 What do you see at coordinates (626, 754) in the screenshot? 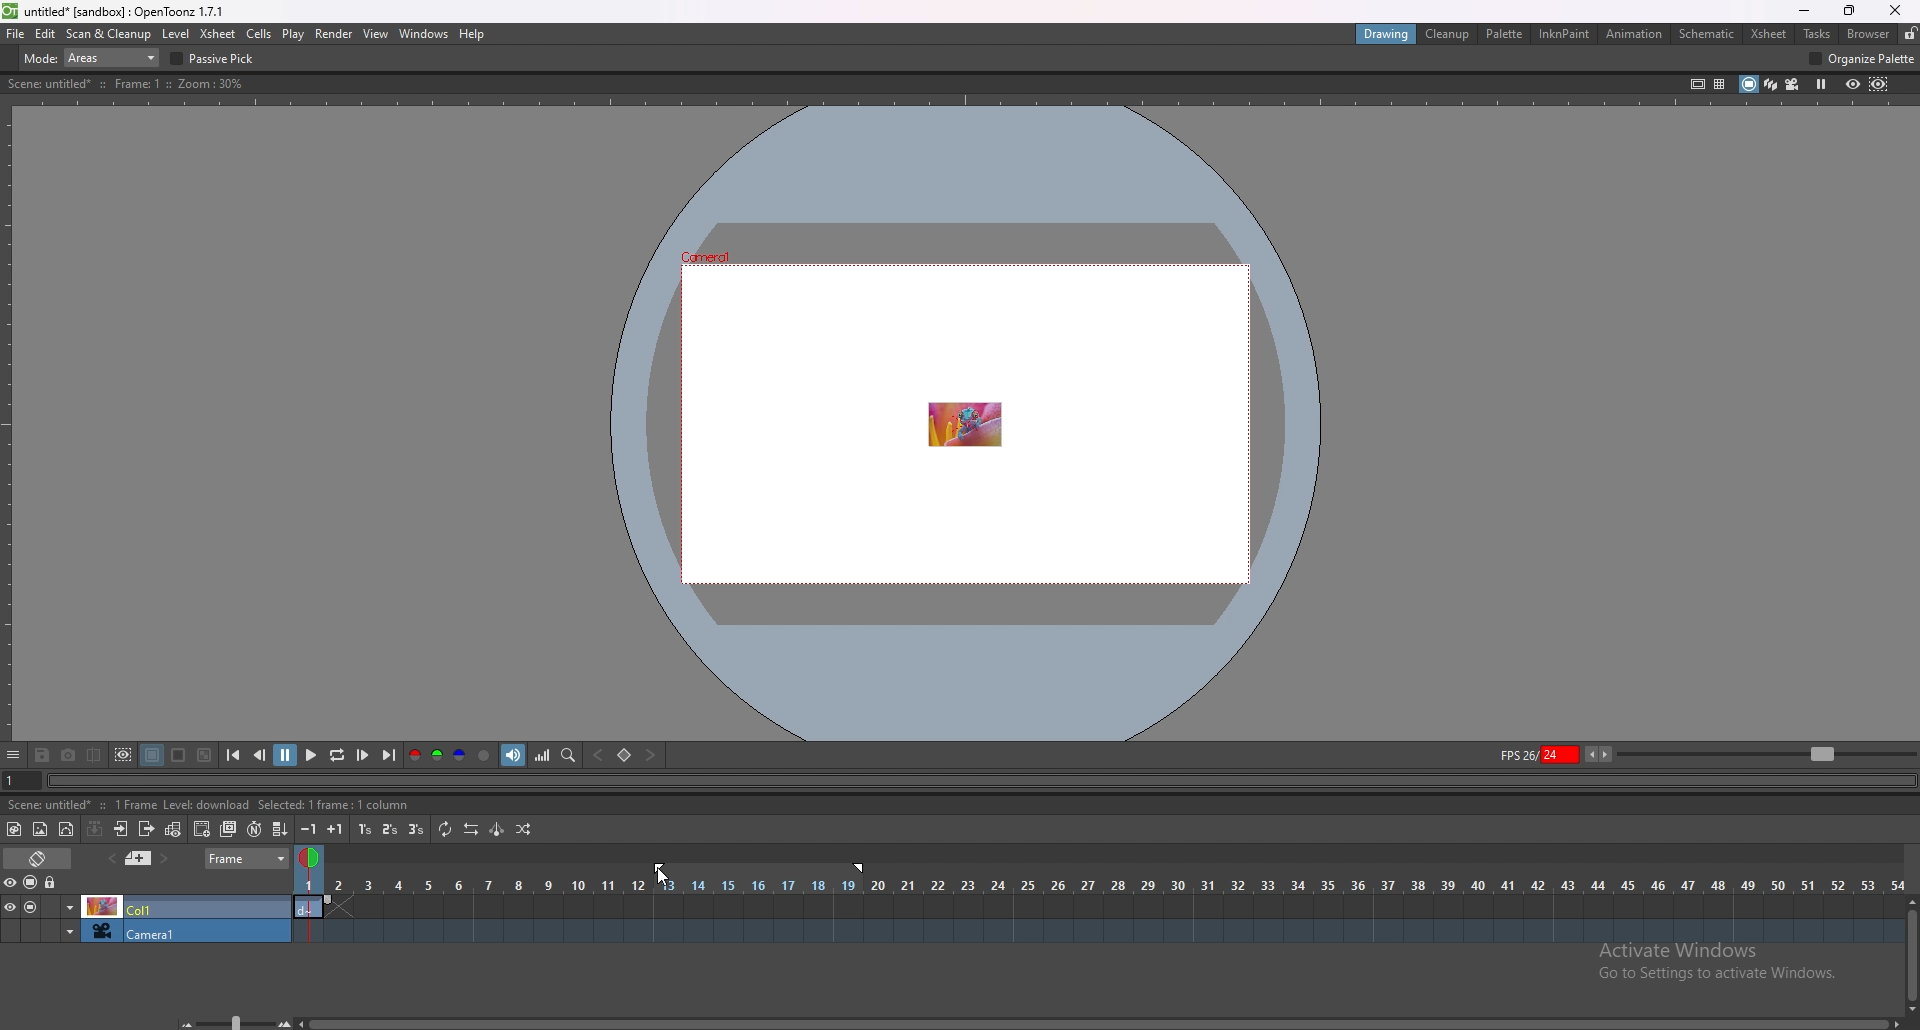
I see `set key` at bounding box center [626, 754].